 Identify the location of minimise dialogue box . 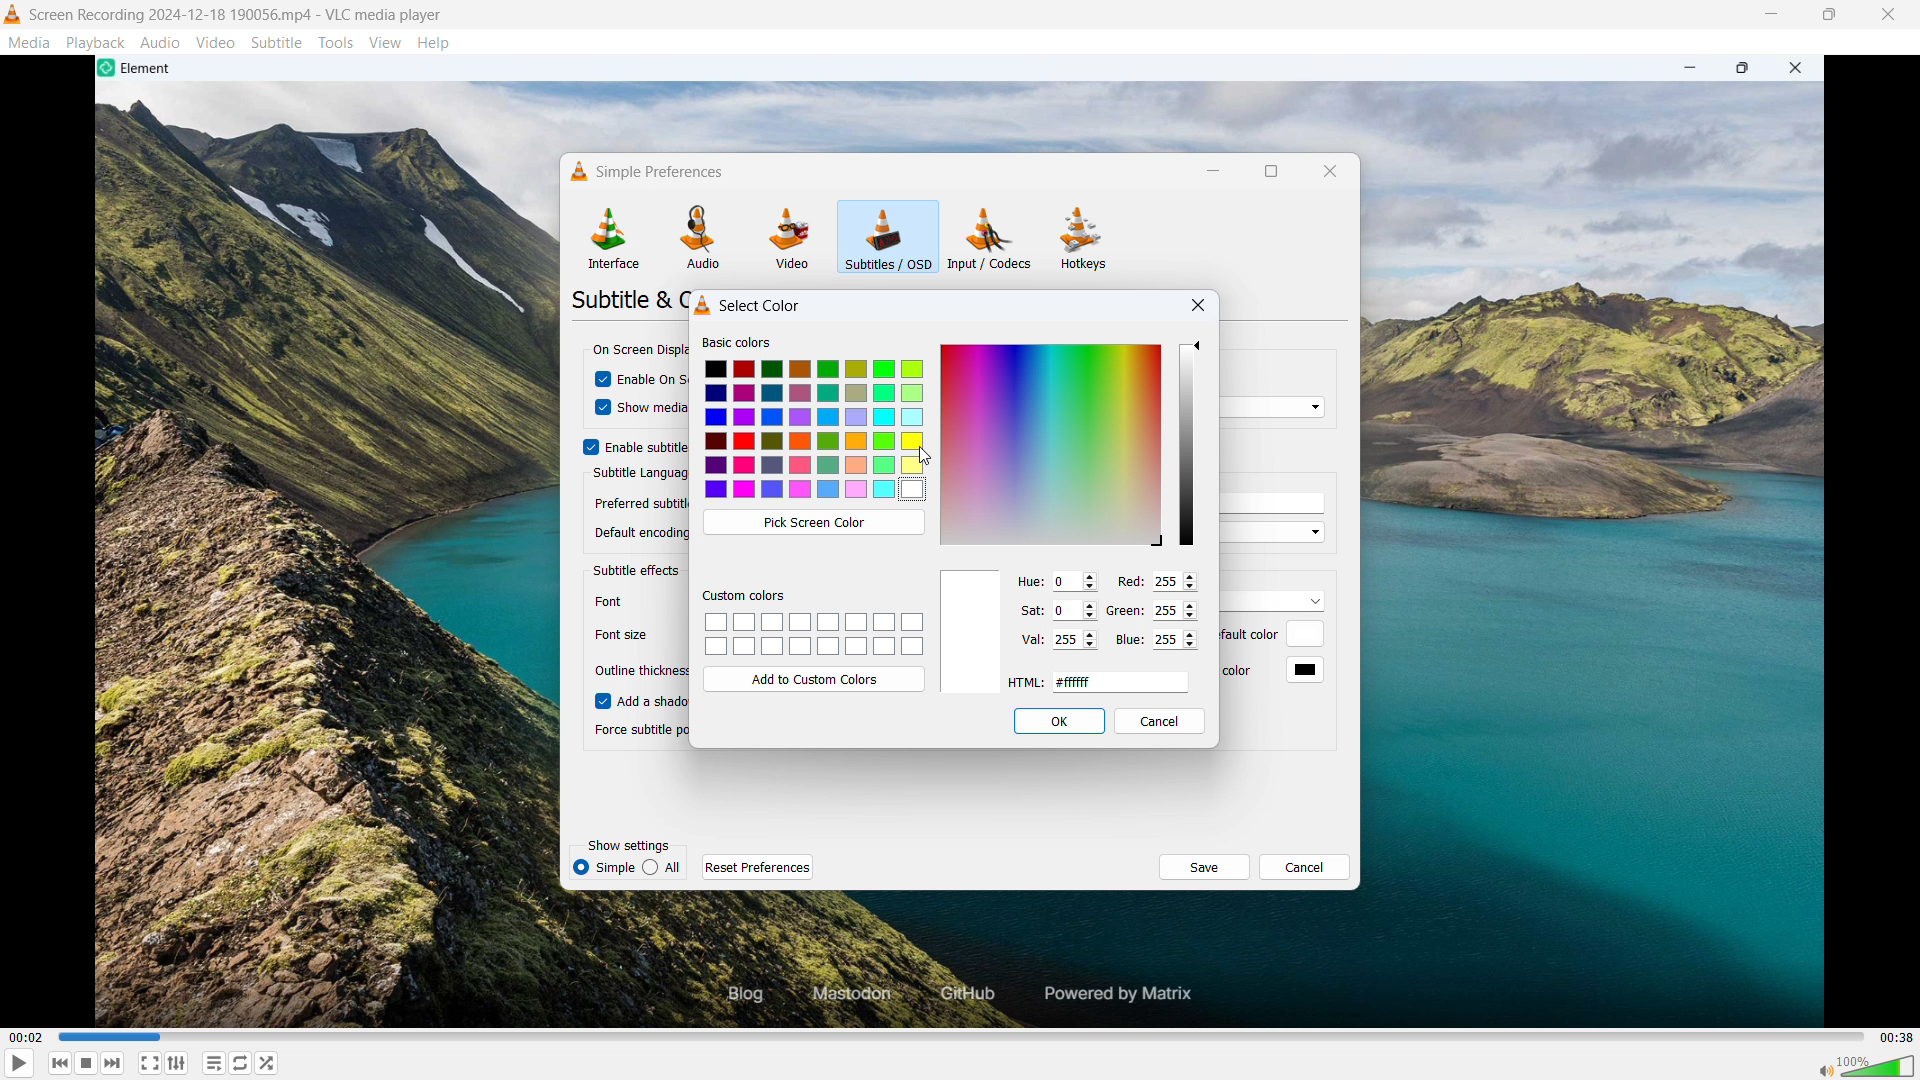
(1214, 172).